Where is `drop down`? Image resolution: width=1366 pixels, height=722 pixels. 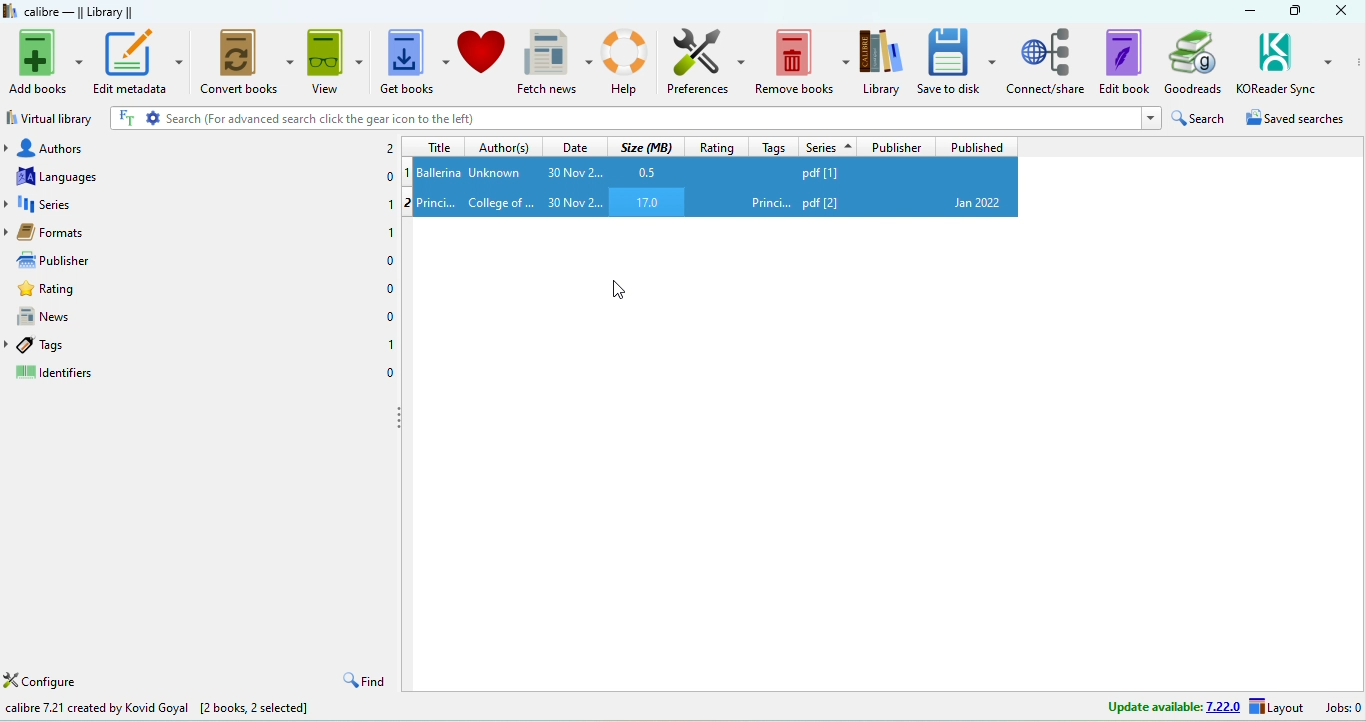 drop down is located at coordinates (9, 231).